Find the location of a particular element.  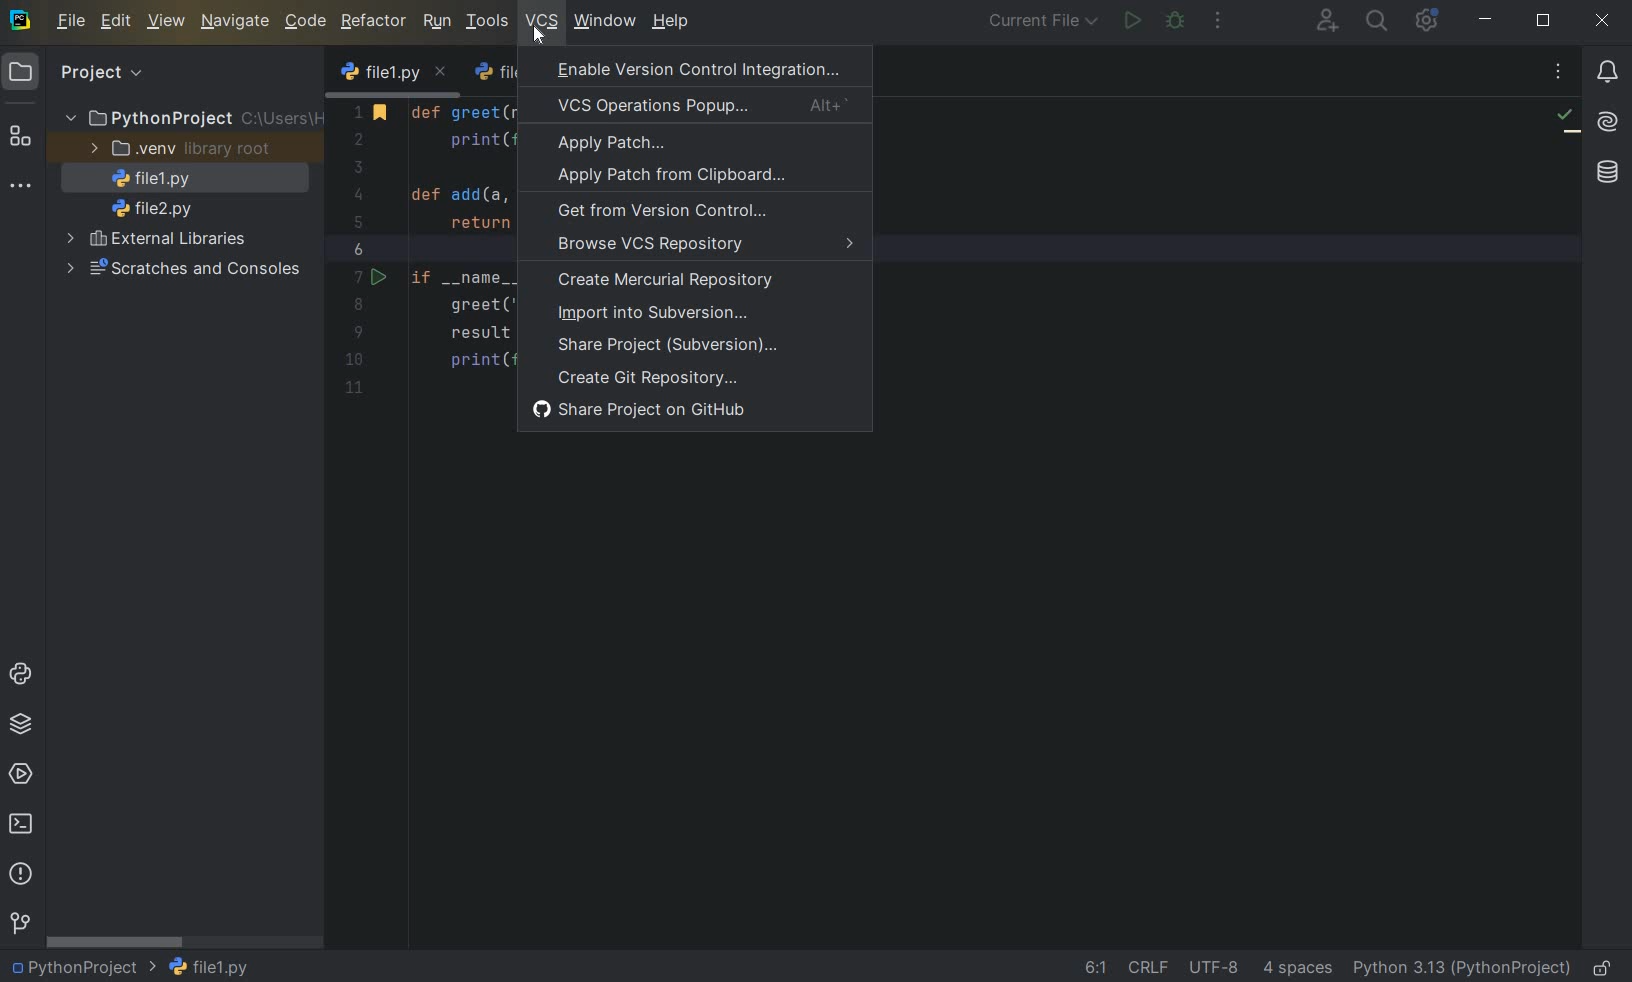

current file is located at coordinates (1038, 23).